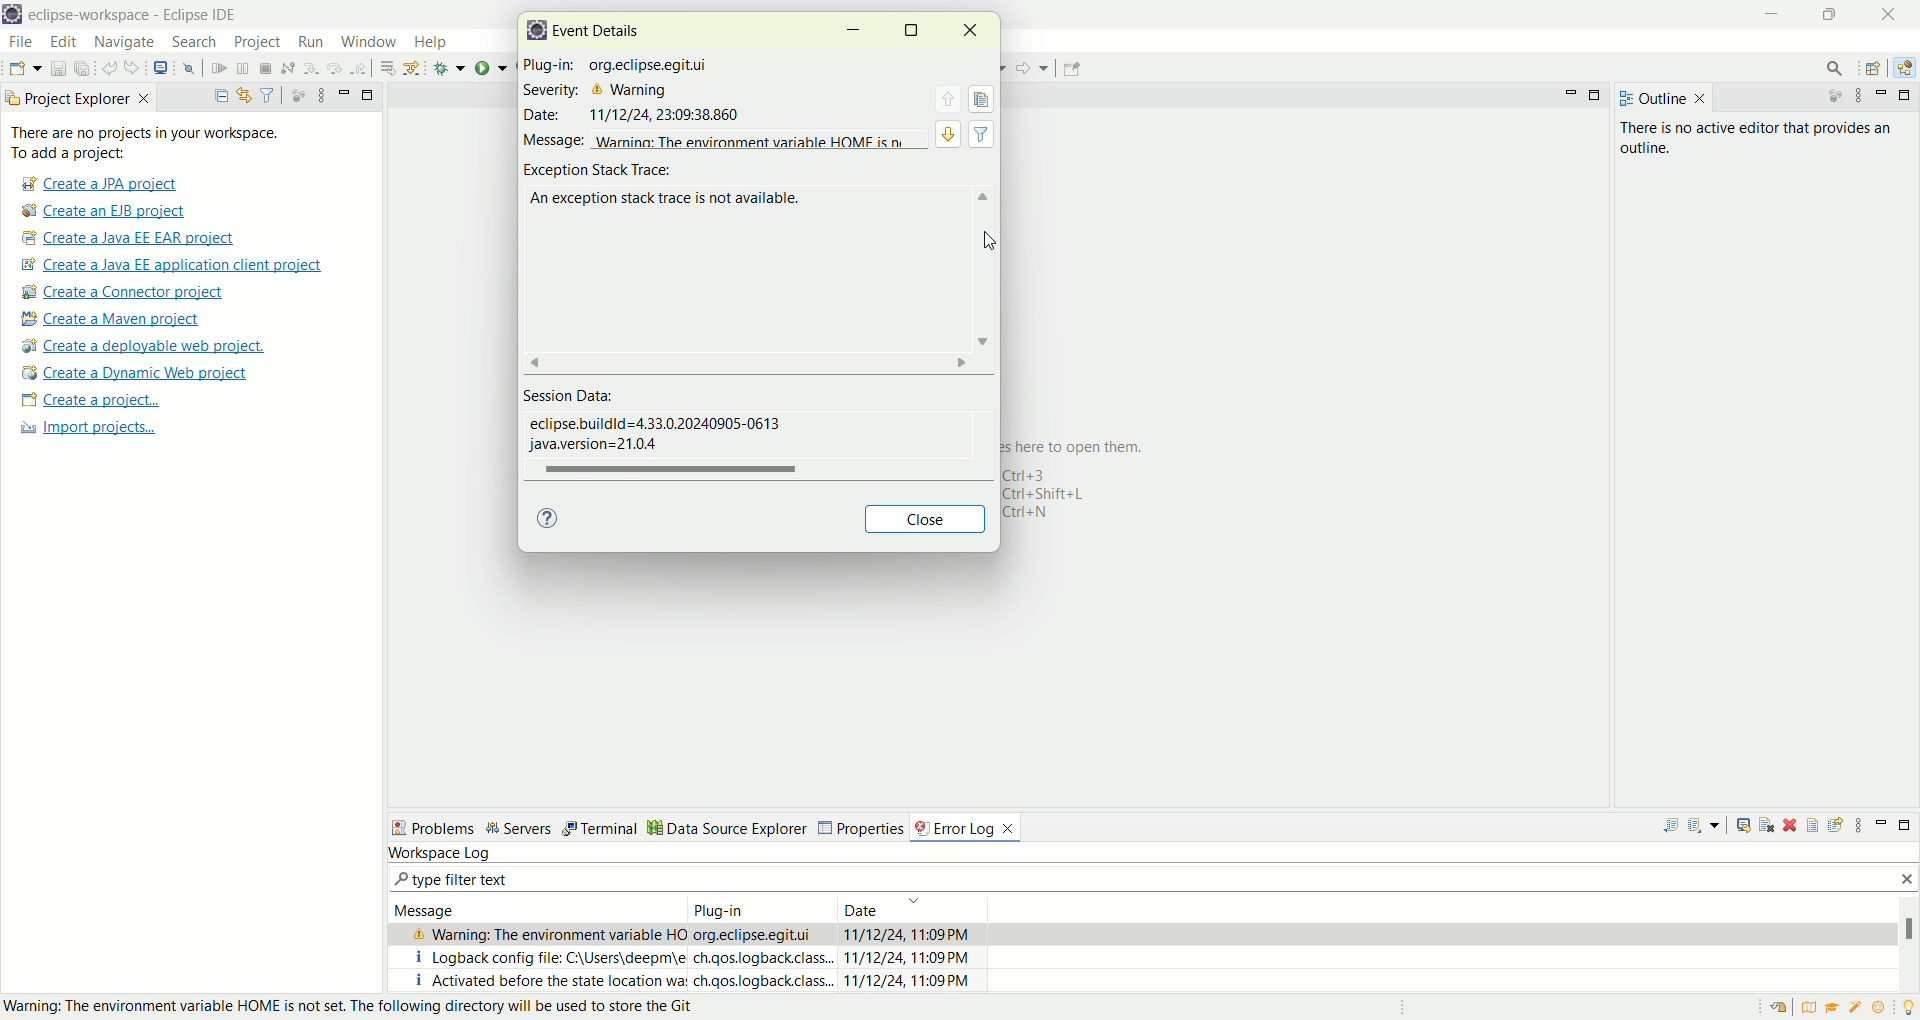  What do you see at coordinates (1769, 15) in the screenshot?
I see `minimize` at bounding box center [1769, 15].